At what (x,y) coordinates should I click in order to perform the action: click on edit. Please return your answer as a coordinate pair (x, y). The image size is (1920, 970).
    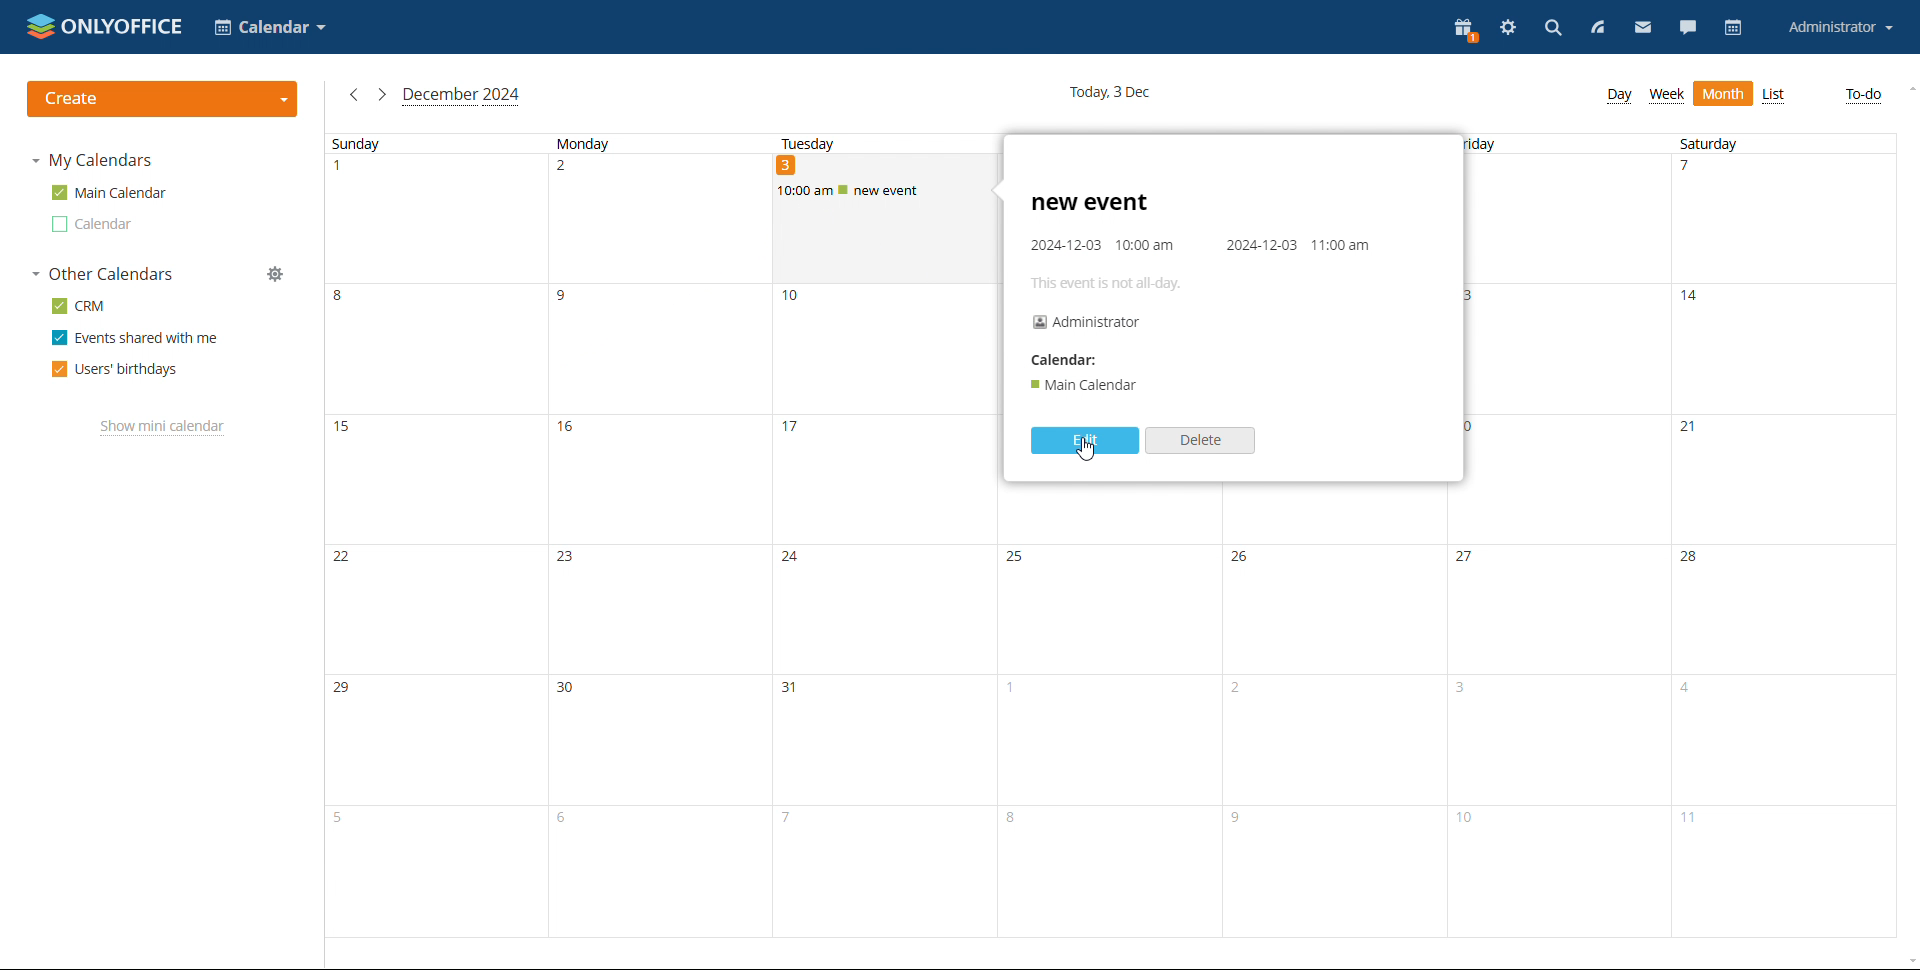
    Looking at the image, I should click on (1084, 440).